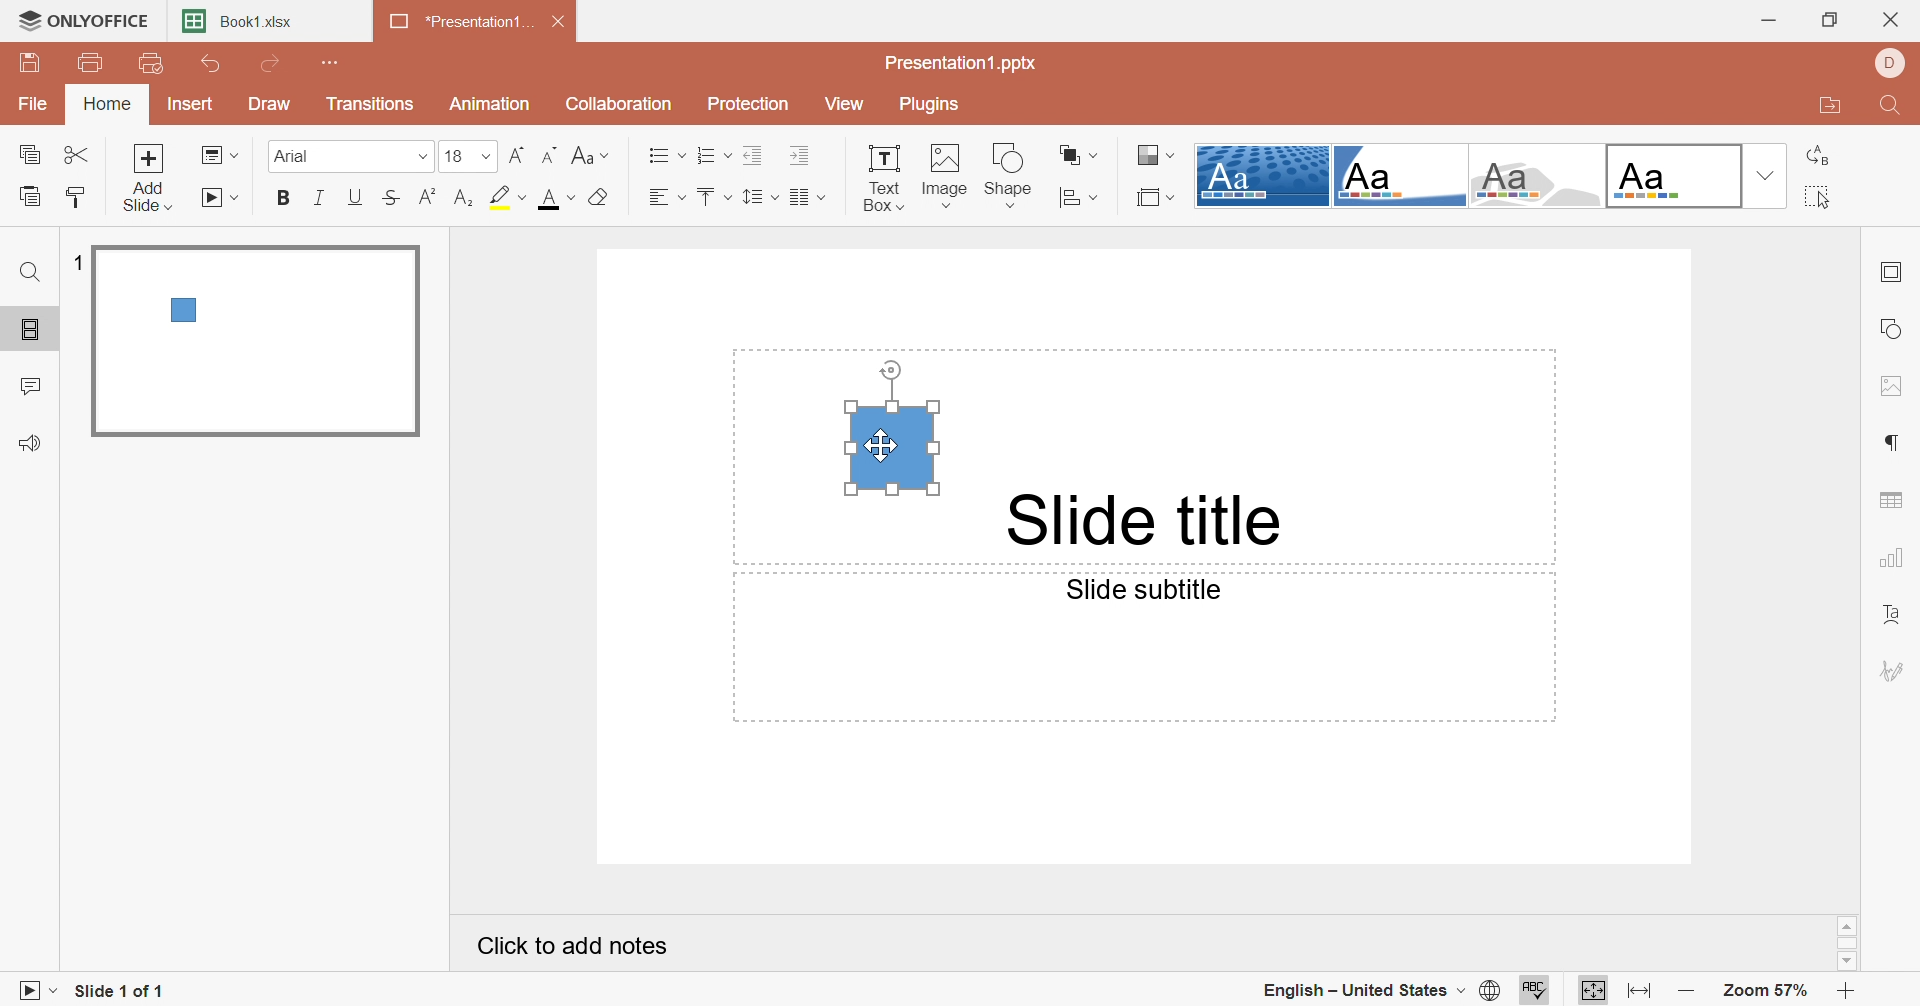 The height and width of the screenshot is (1006, 1920). Describe the element at coordinates (33, 331) in the screenshot. I see `Slides` at that location.